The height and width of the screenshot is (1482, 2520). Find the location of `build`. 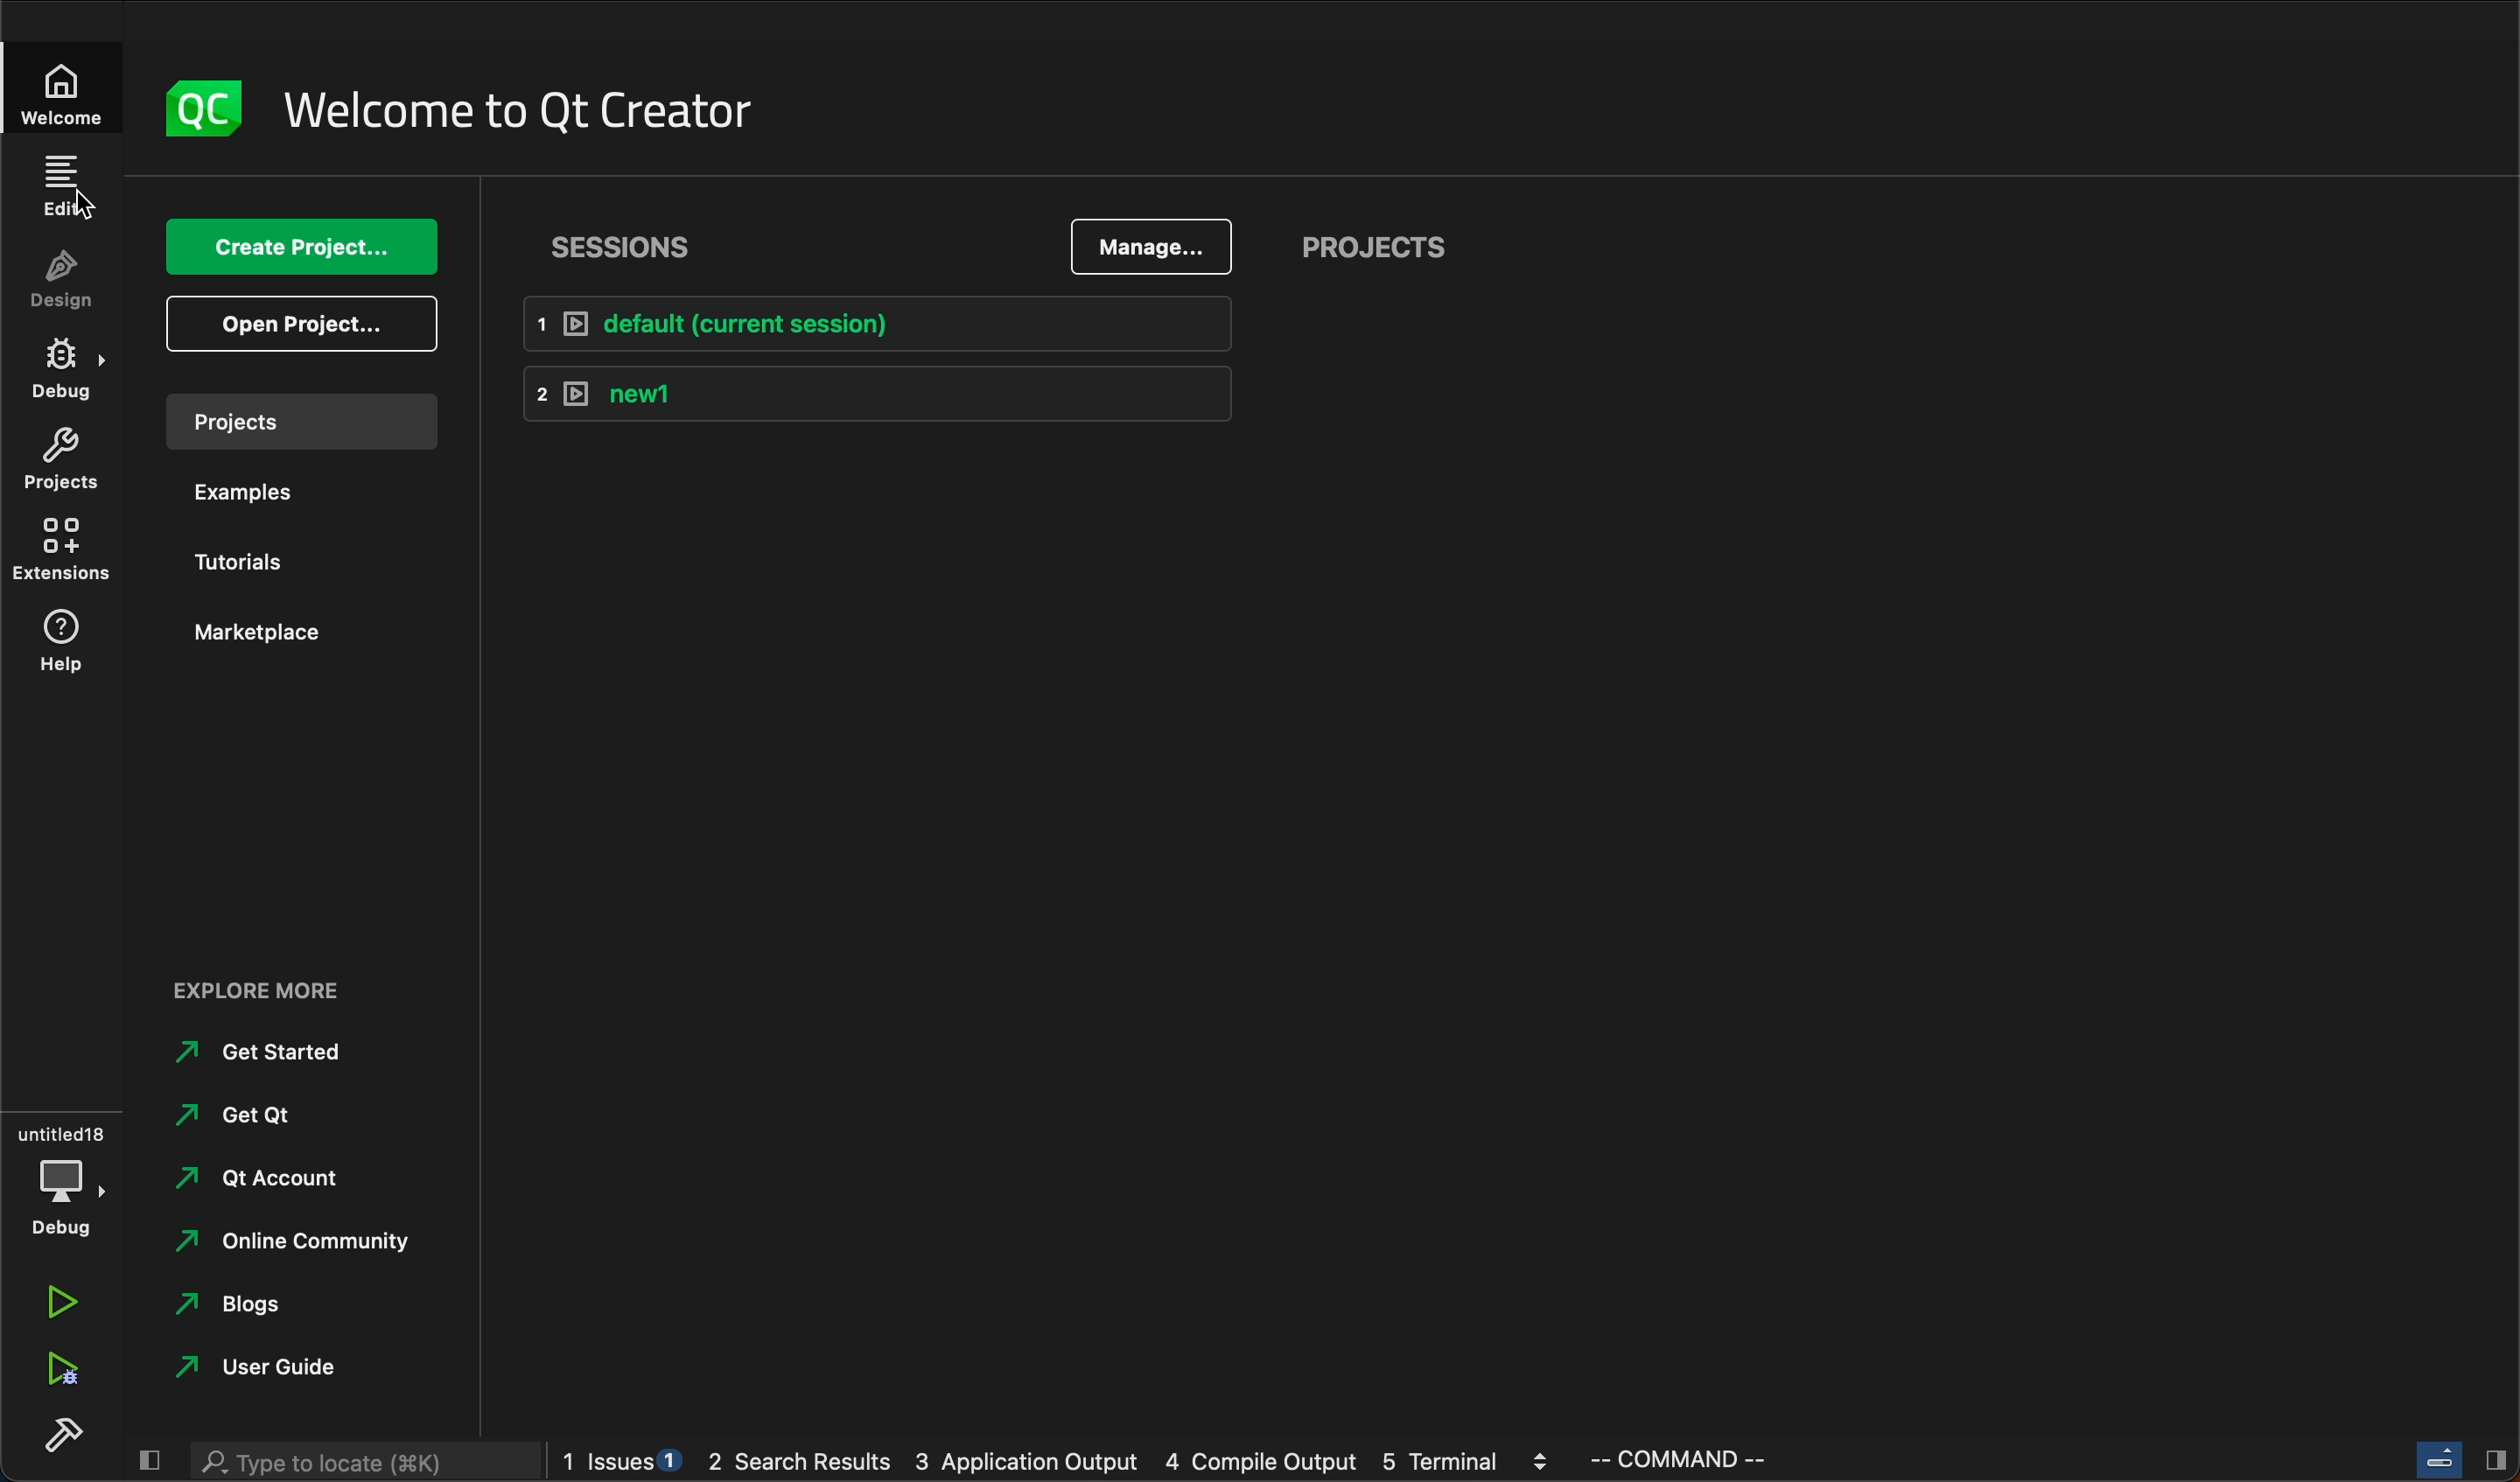

build is located at coordinates (59, 1433).